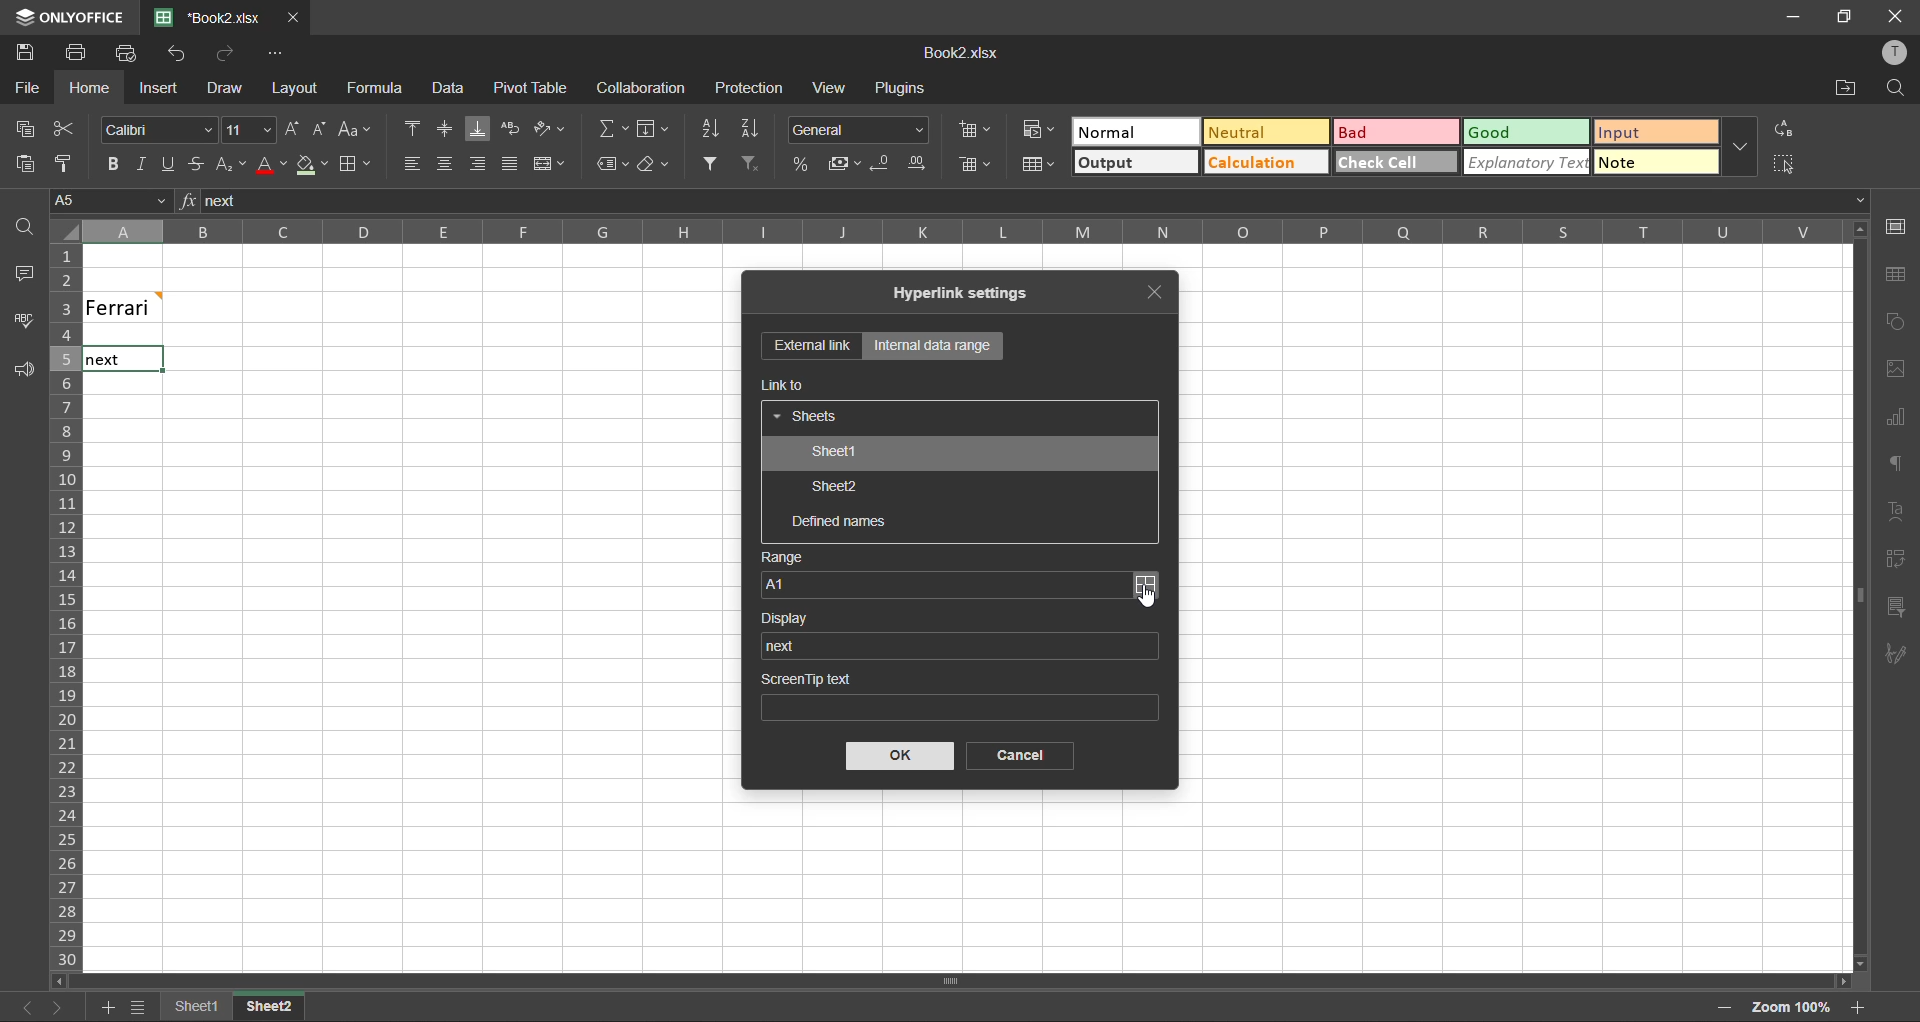  Describe the element at coordinates (24, 231) in the screenshot. I see `find` at that location.